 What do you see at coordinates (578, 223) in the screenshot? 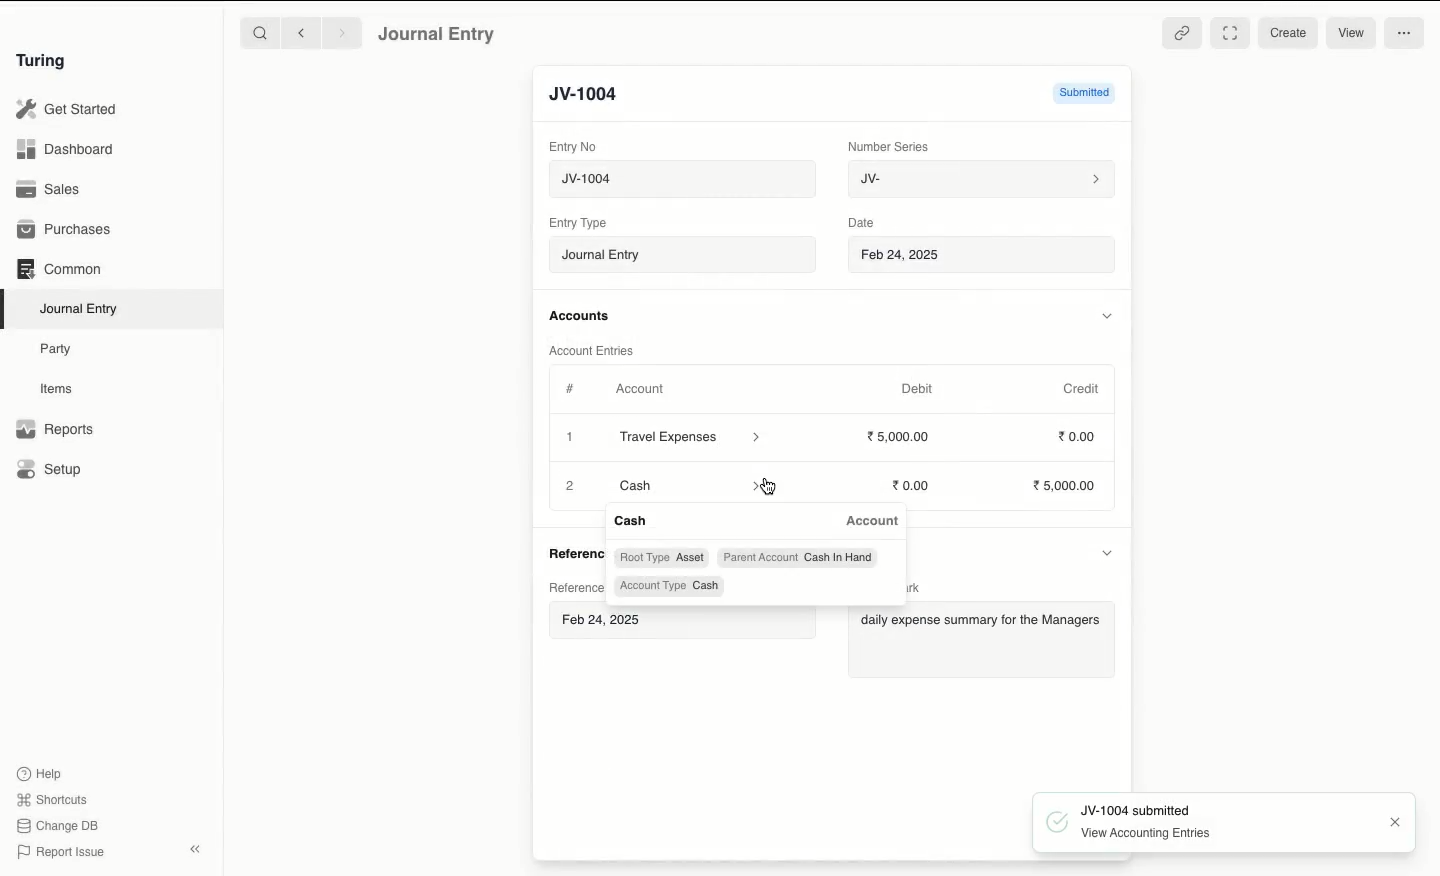
I see `Entry Type` at bounding box center [578, 223].